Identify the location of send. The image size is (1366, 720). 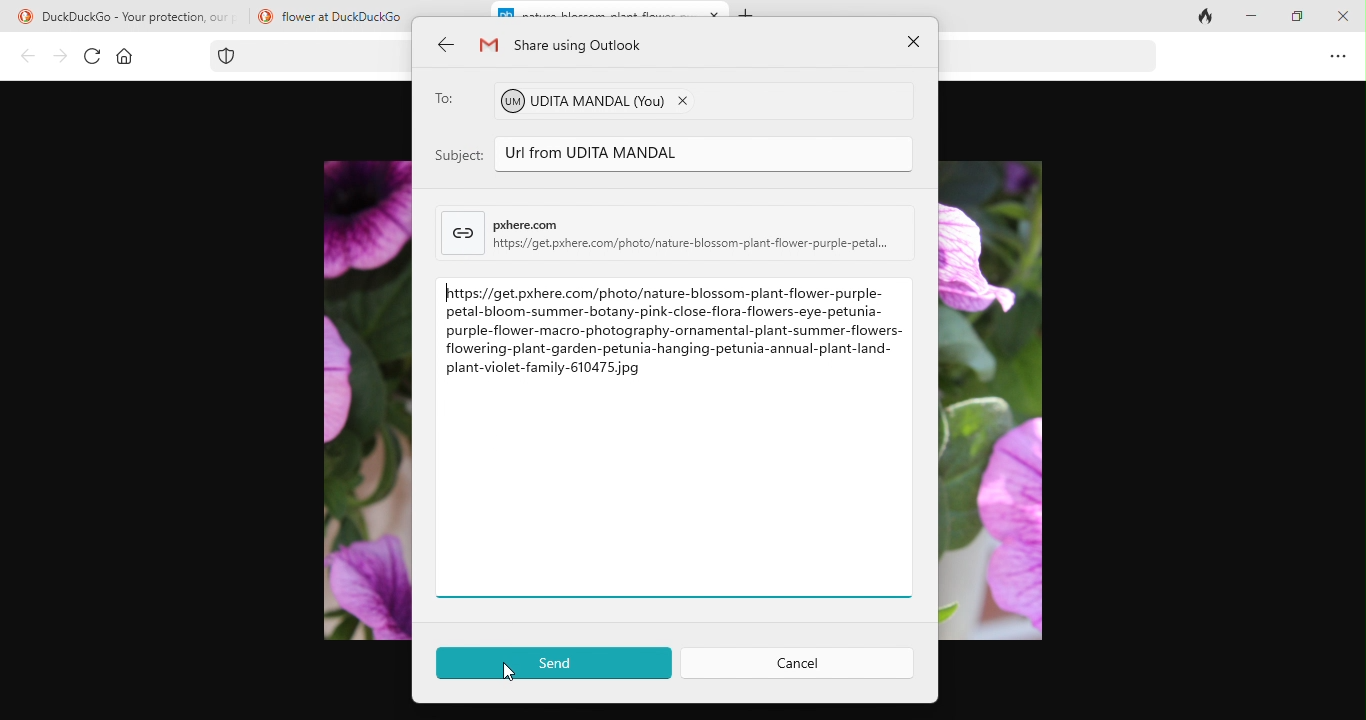
(549, 661).